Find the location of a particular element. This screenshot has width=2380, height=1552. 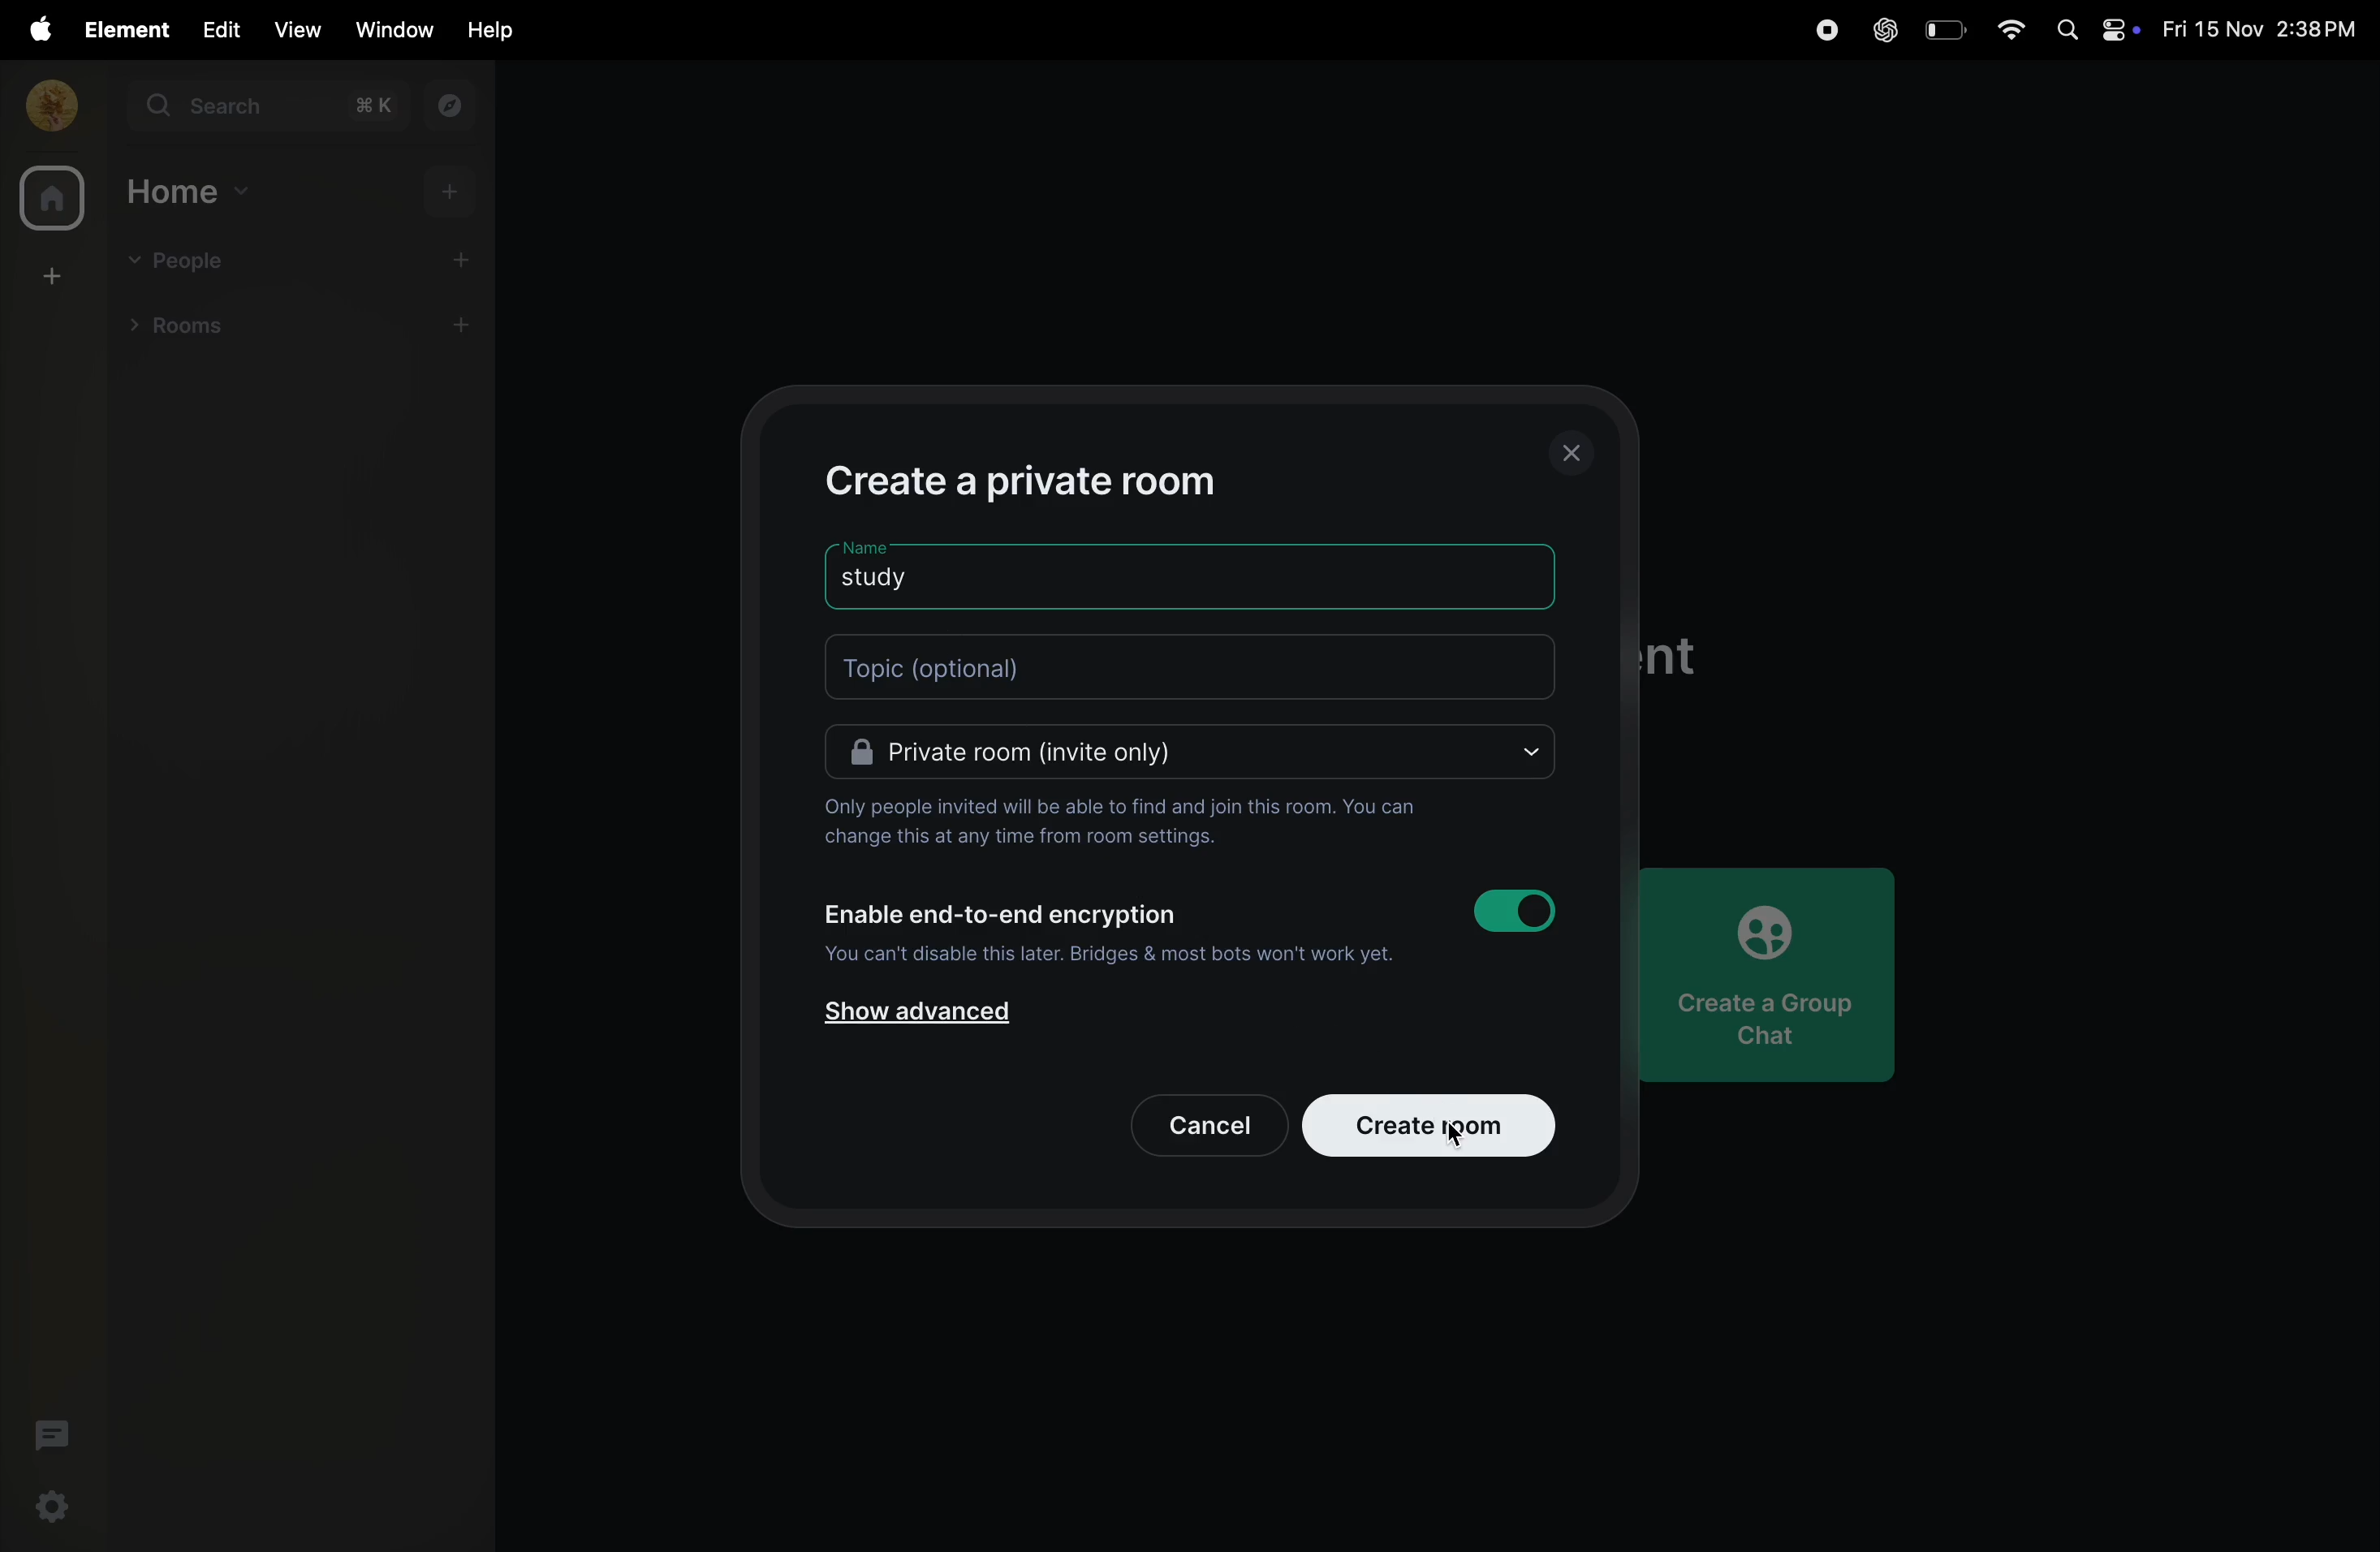

wifi is located at coordinates (2004, 27).